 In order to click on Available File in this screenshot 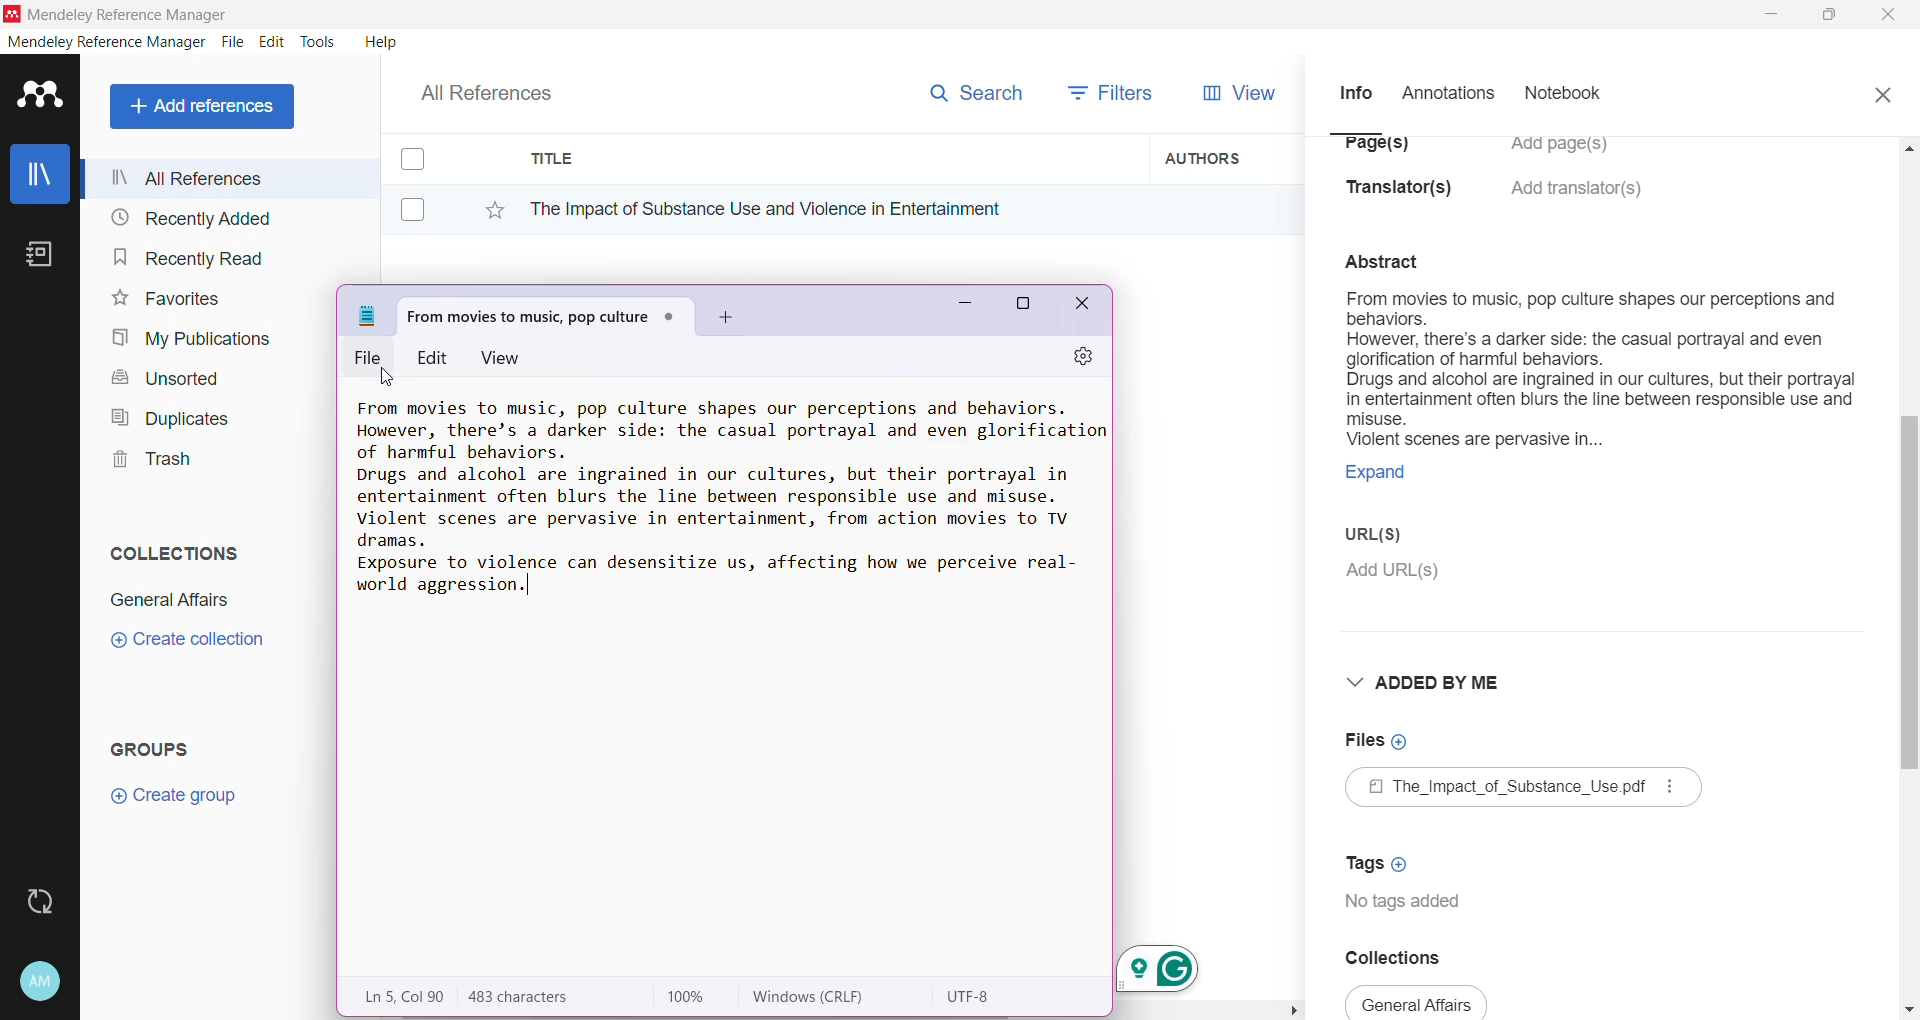, I will do `click(1526, 790)`.